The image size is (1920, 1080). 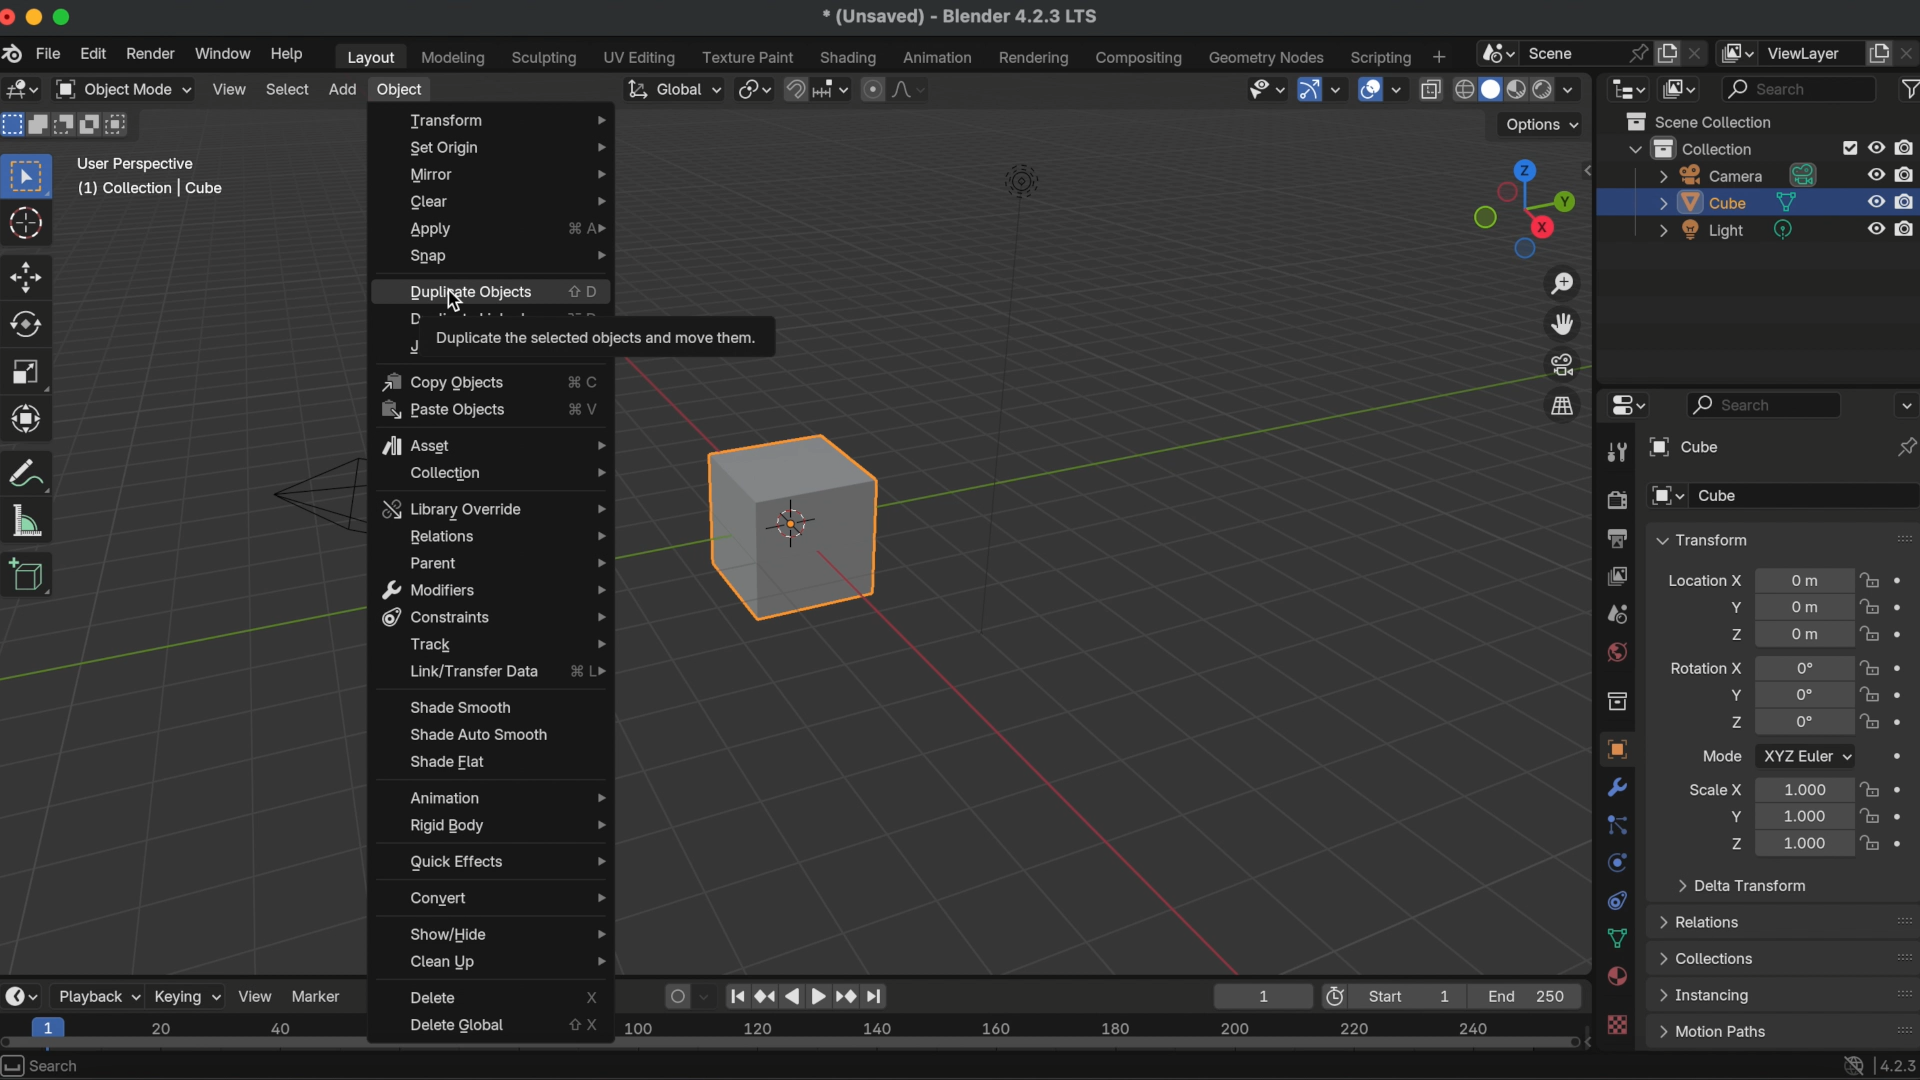 I want to click on mode intersect existing condition, so click(x=121, y=124).